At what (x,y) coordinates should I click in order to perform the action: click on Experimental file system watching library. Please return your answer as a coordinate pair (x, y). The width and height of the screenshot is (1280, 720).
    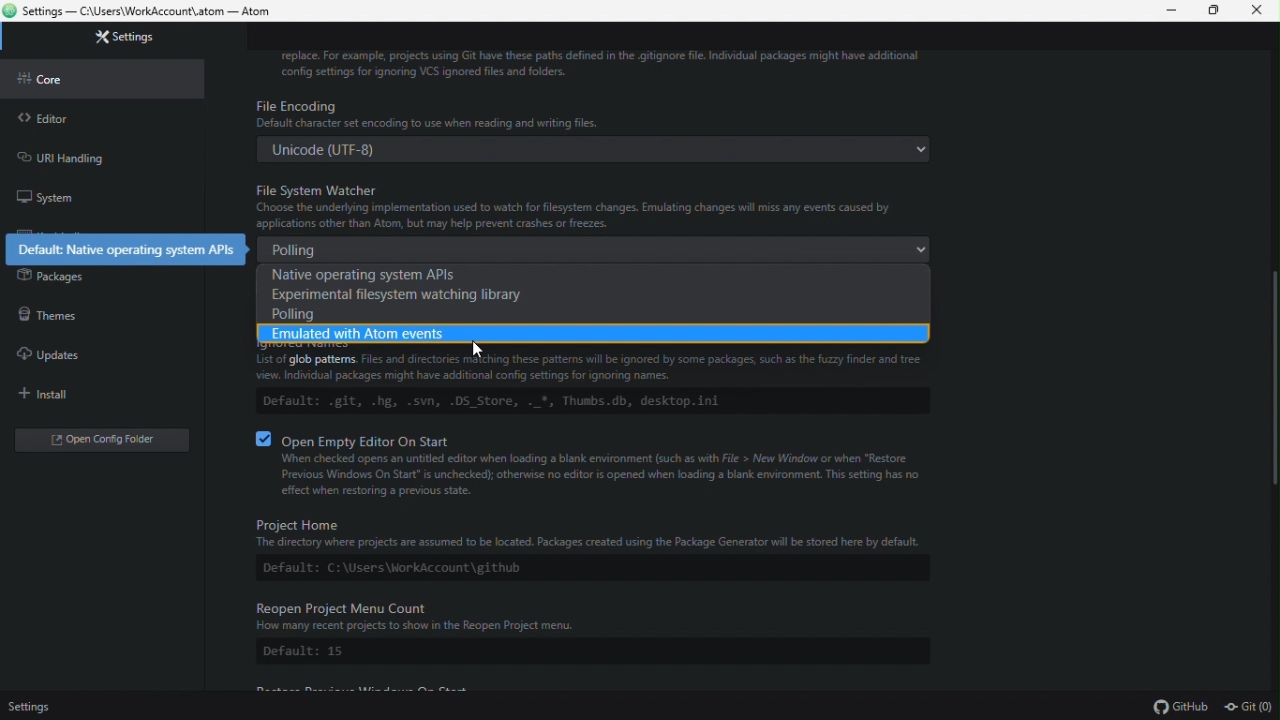
    Looking at the image, I should click on (588, 296).